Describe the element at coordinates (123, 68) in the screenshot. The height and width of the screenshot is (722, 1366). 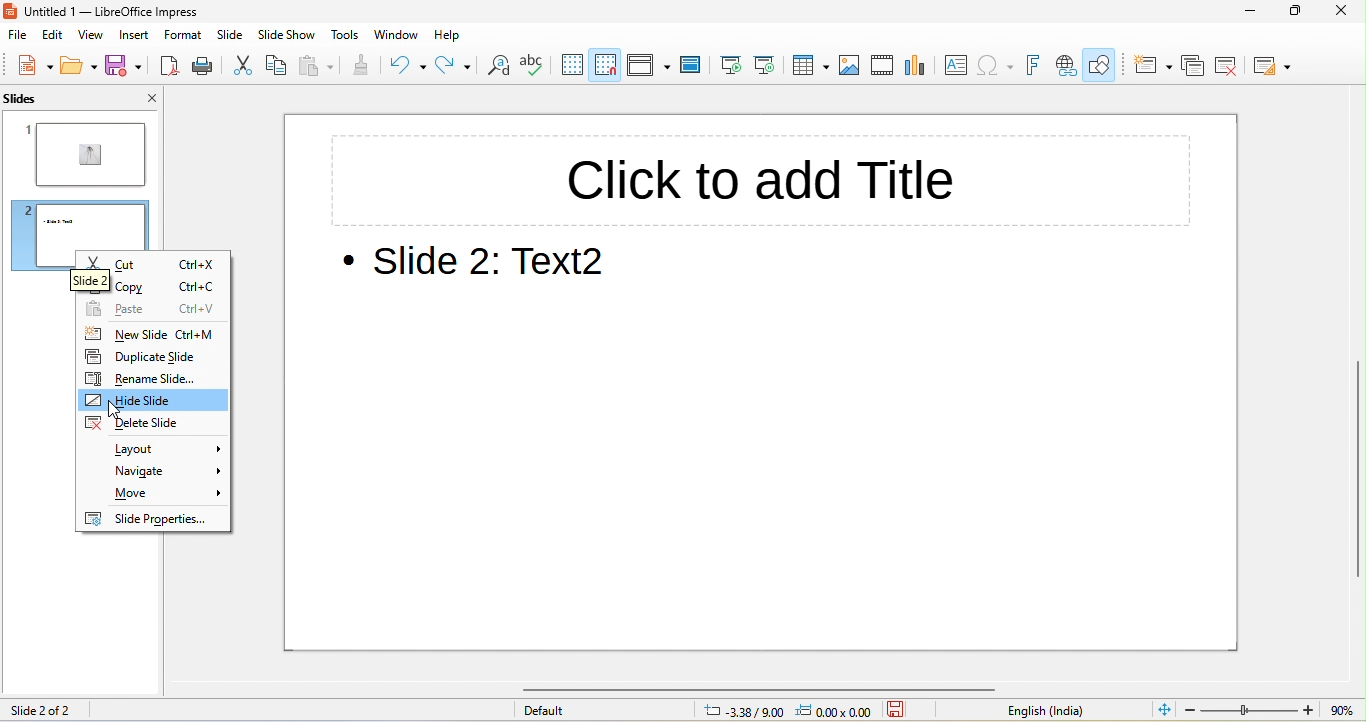
I see `save` at that location.